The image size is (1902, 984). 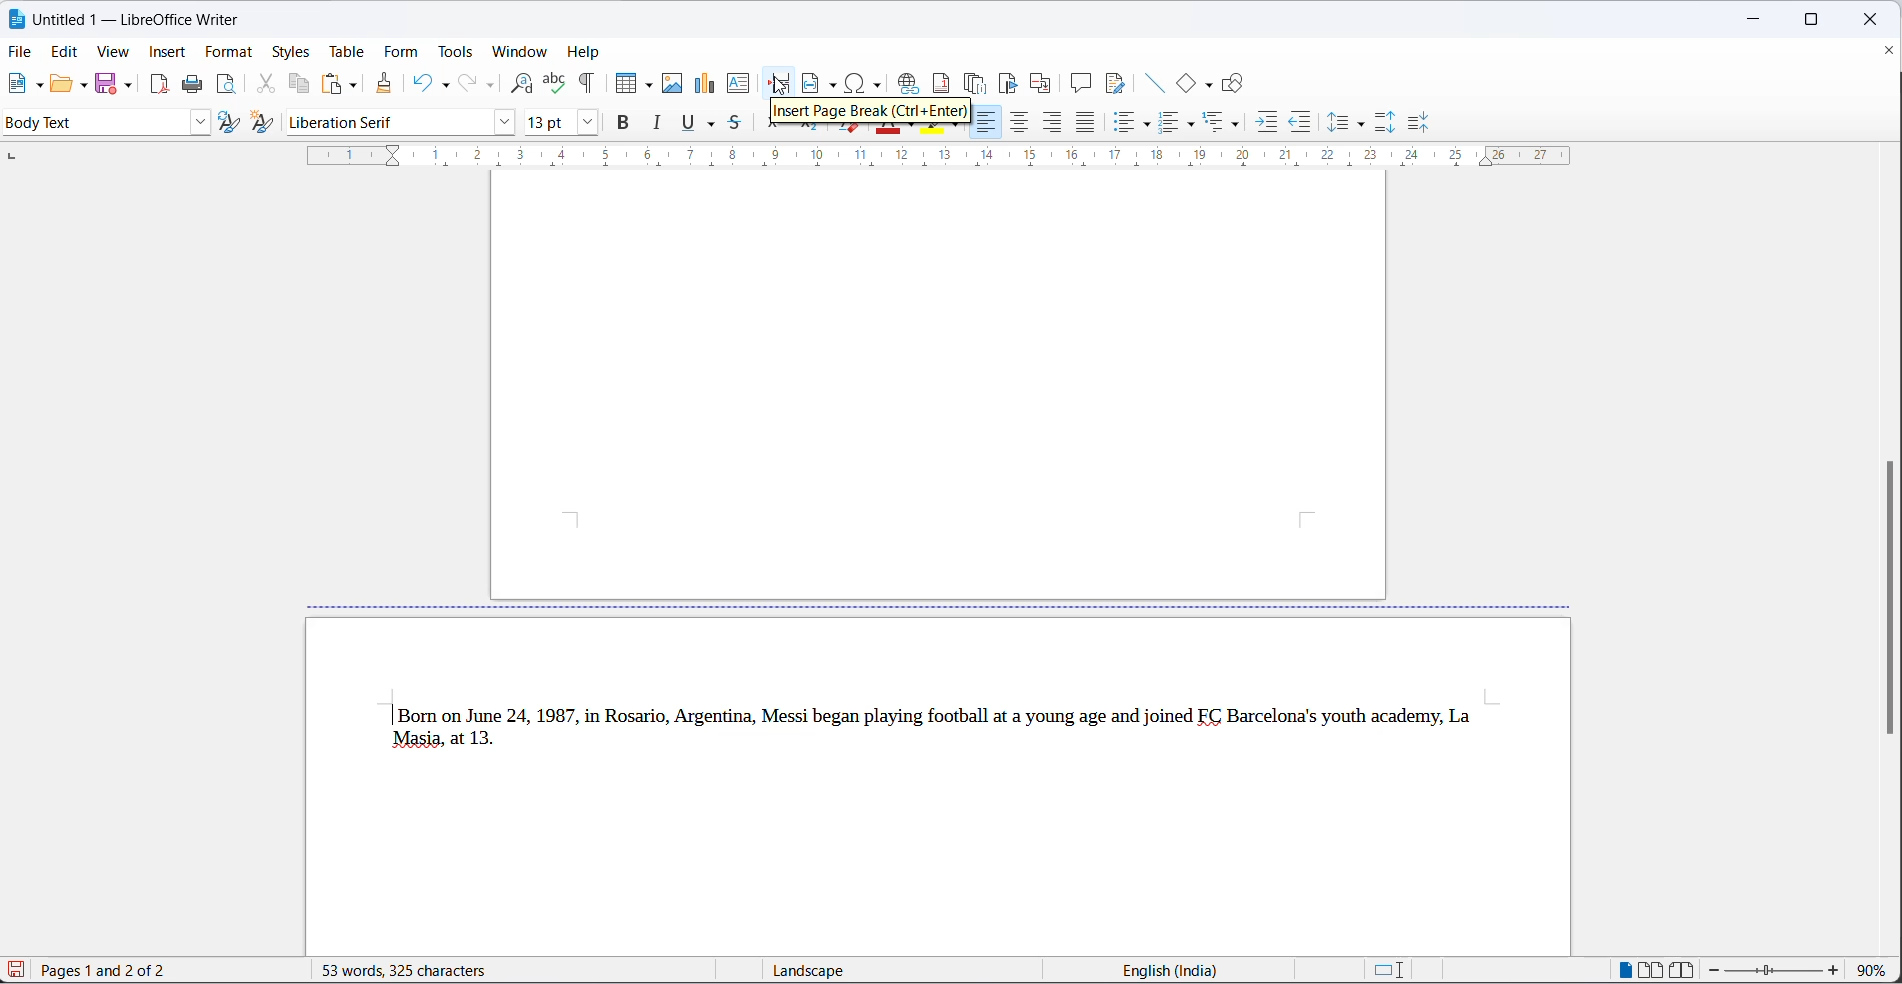 I want to click on open, so click(x=58, y=86).